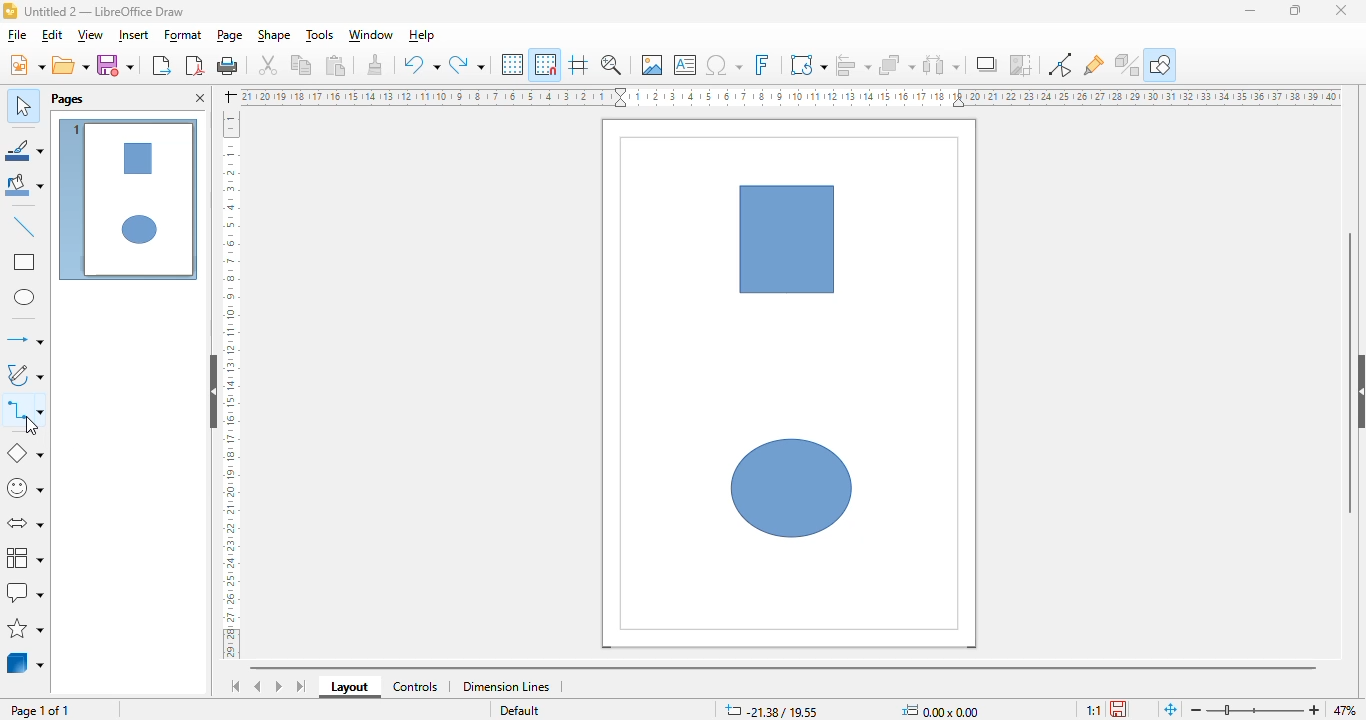 The width and height of the screenshot is (1366, 720). I want to click on basic shapes, so click(26, 454).